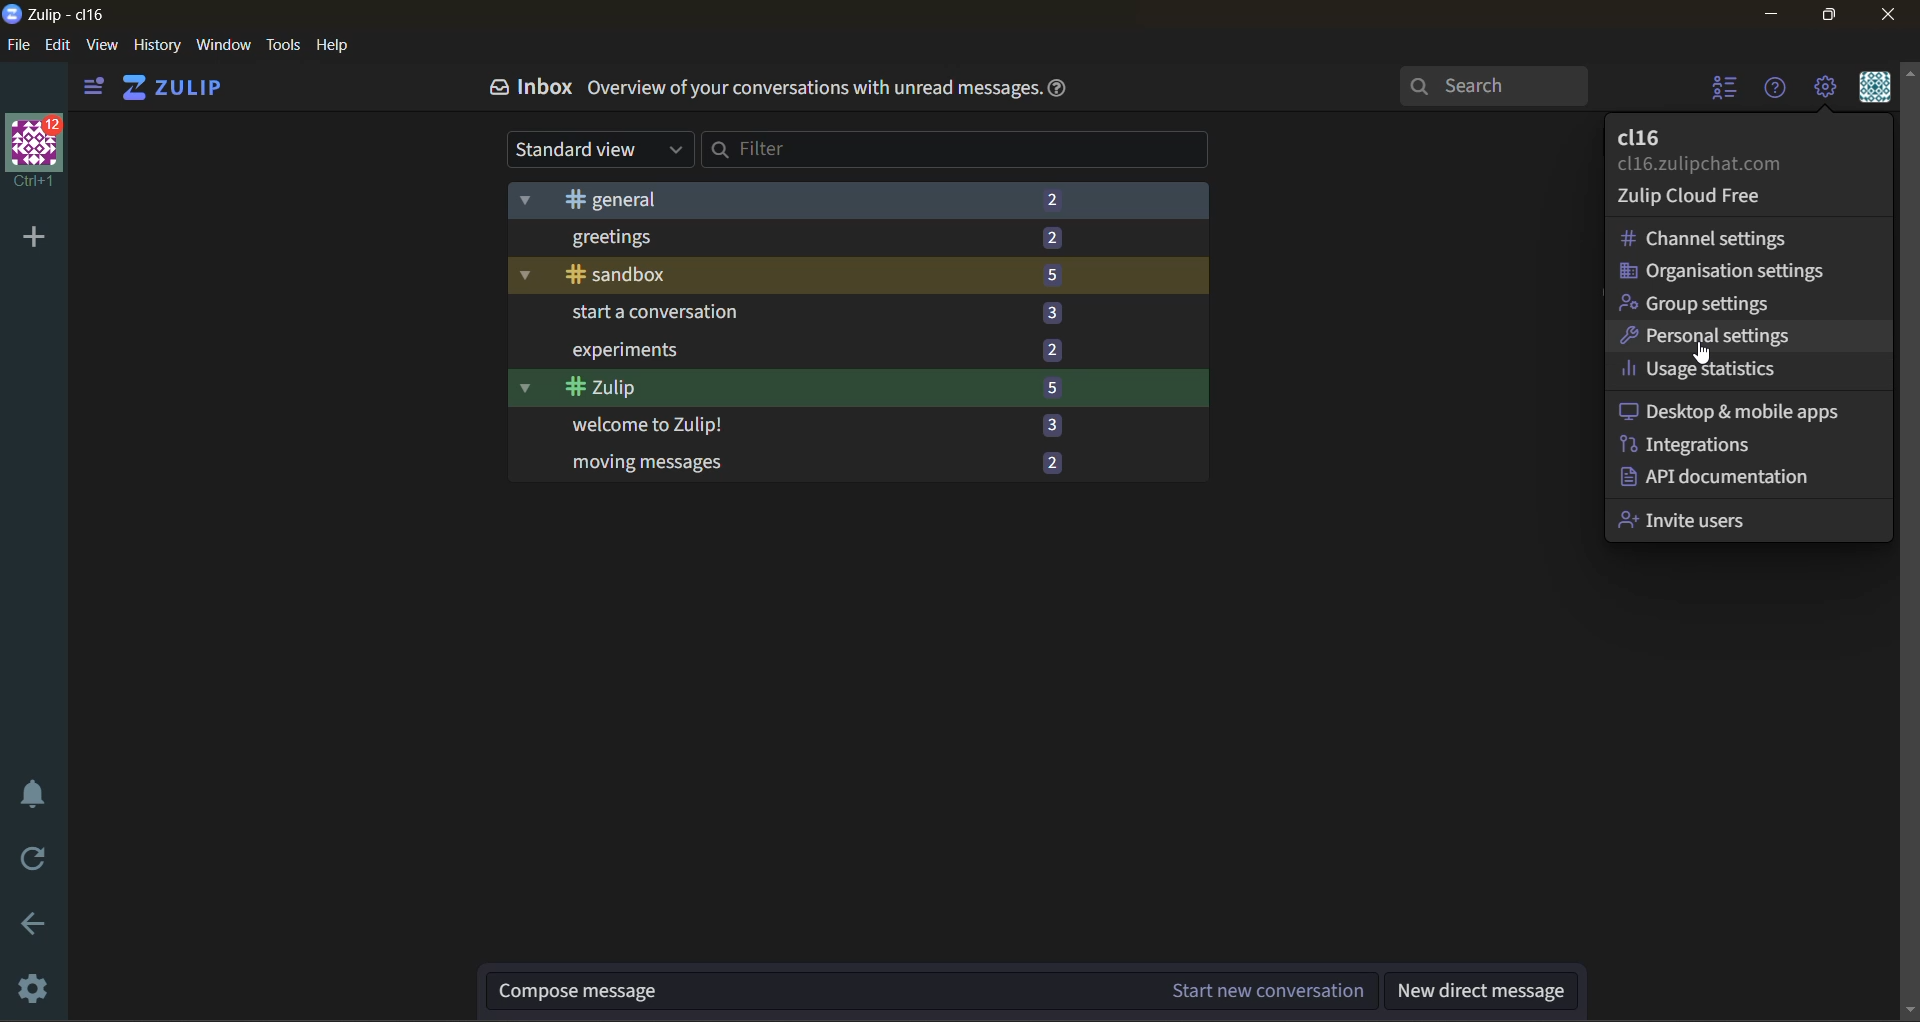 This screenshot has height=1022, width=1920. I want to click on app name and organisation name, so click(59, 16).